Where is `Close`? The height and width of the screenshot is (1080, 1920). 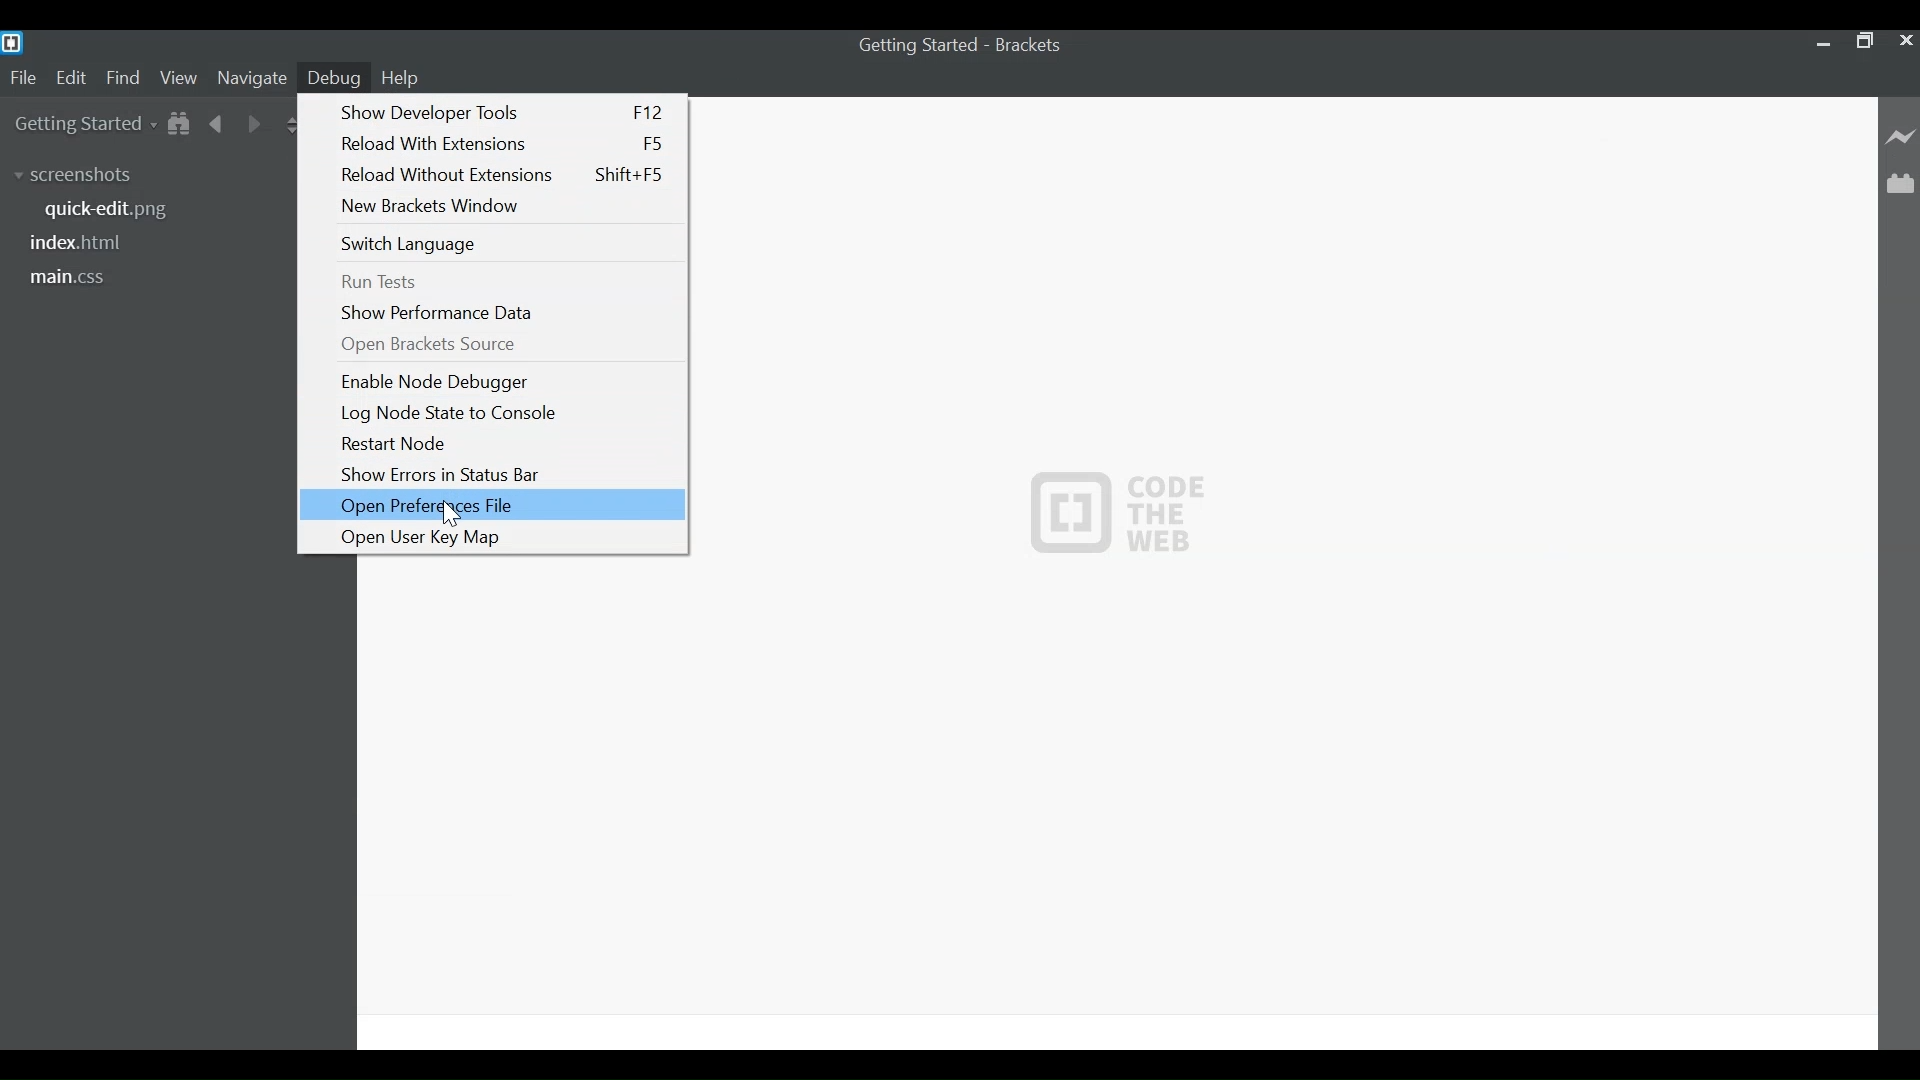
Close is located at coordinates (1906, 43).